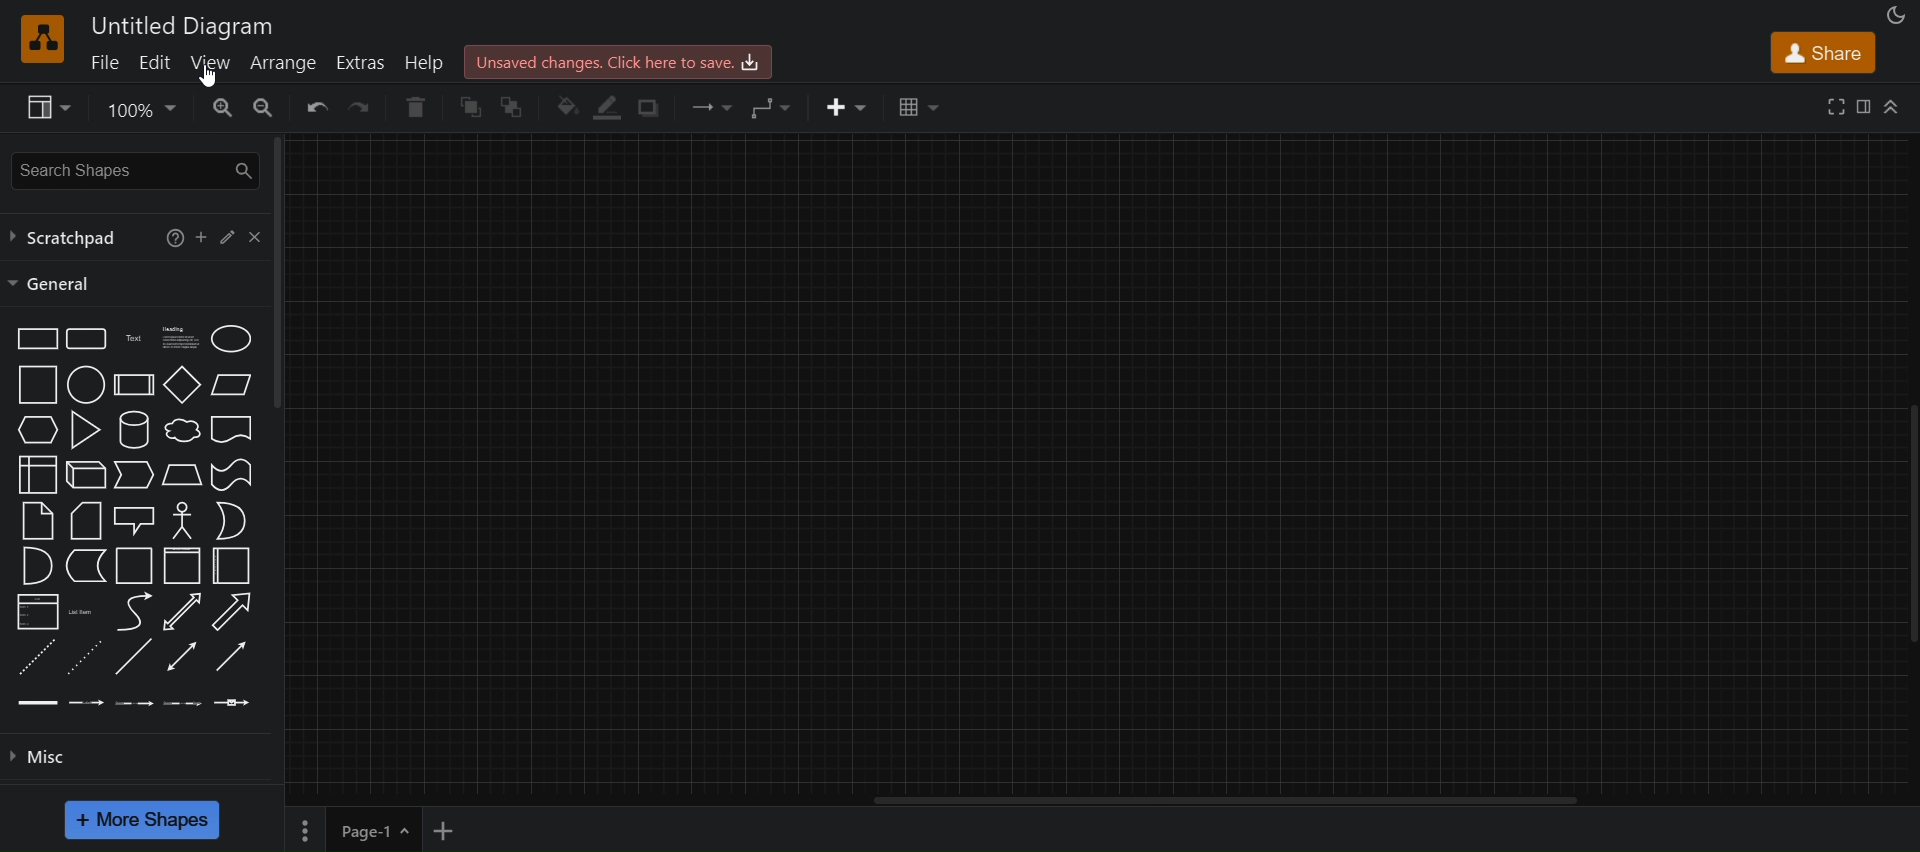 The height and width of the screenshot is (852, 1920). Describe the element at coordinates (358, 63) in the screenshot. I see `extras` at that location.